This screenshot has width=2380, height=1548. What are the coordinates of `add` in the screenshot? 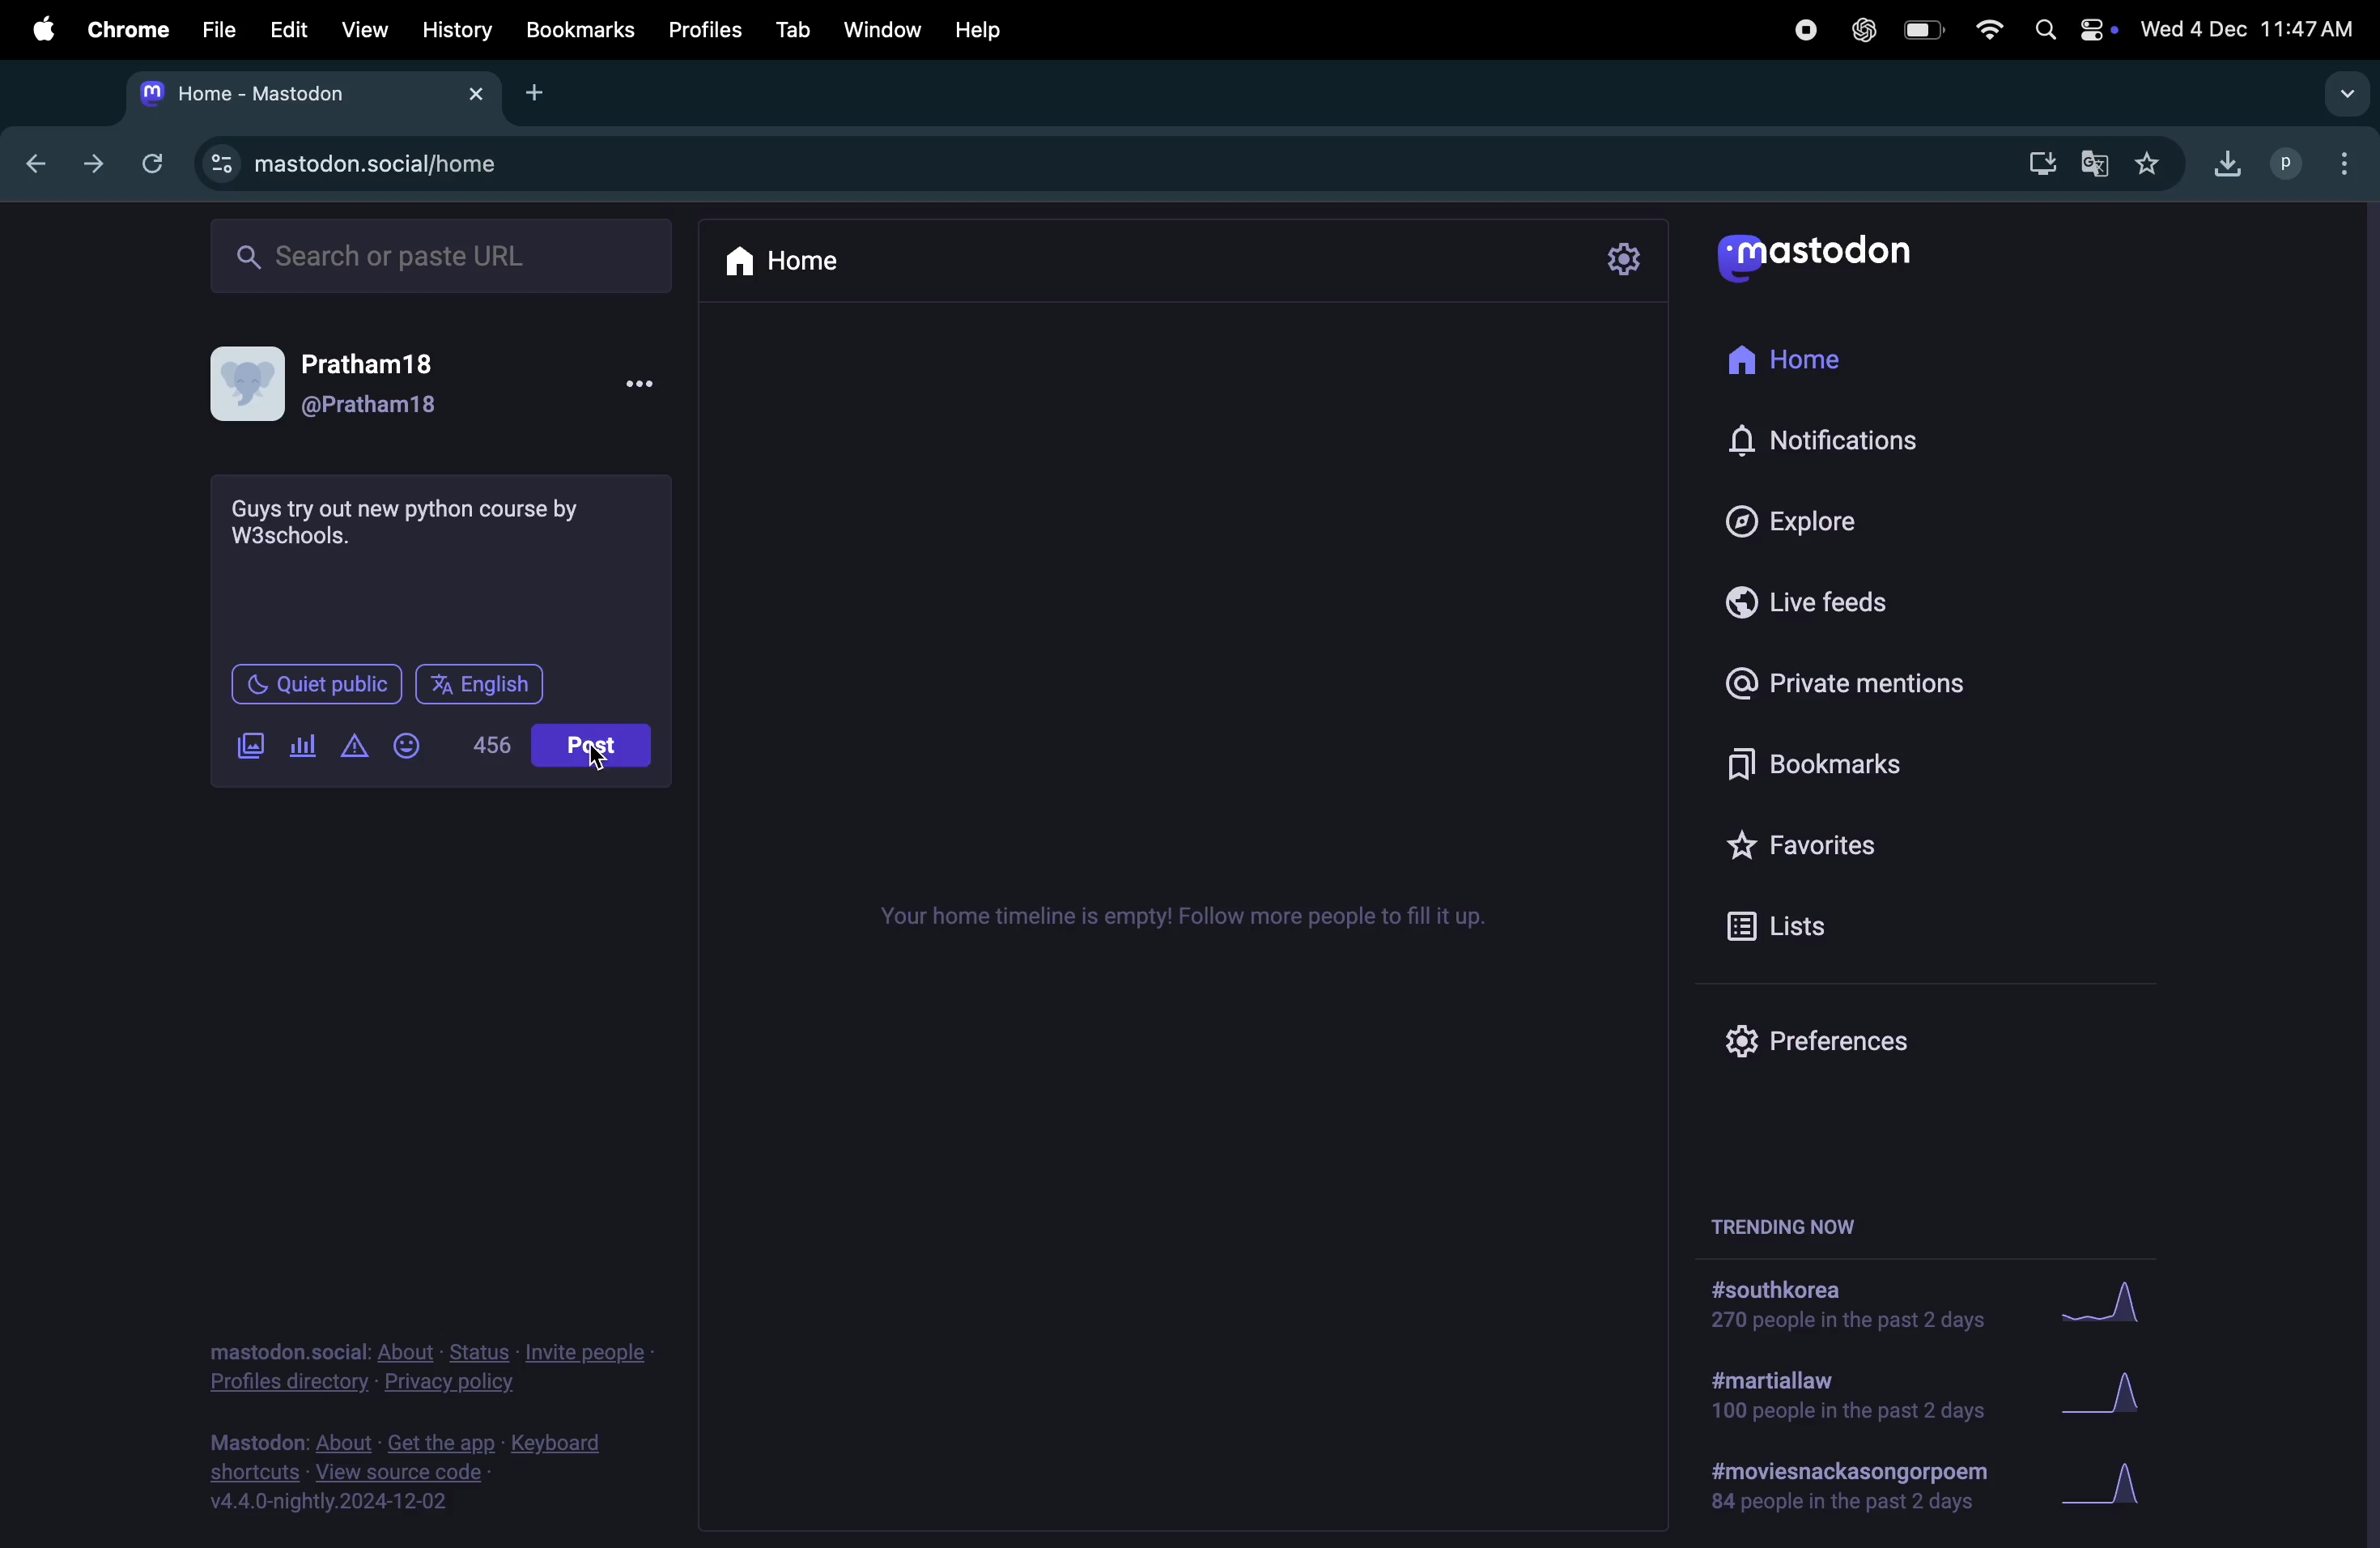 It's located at (541, 93).